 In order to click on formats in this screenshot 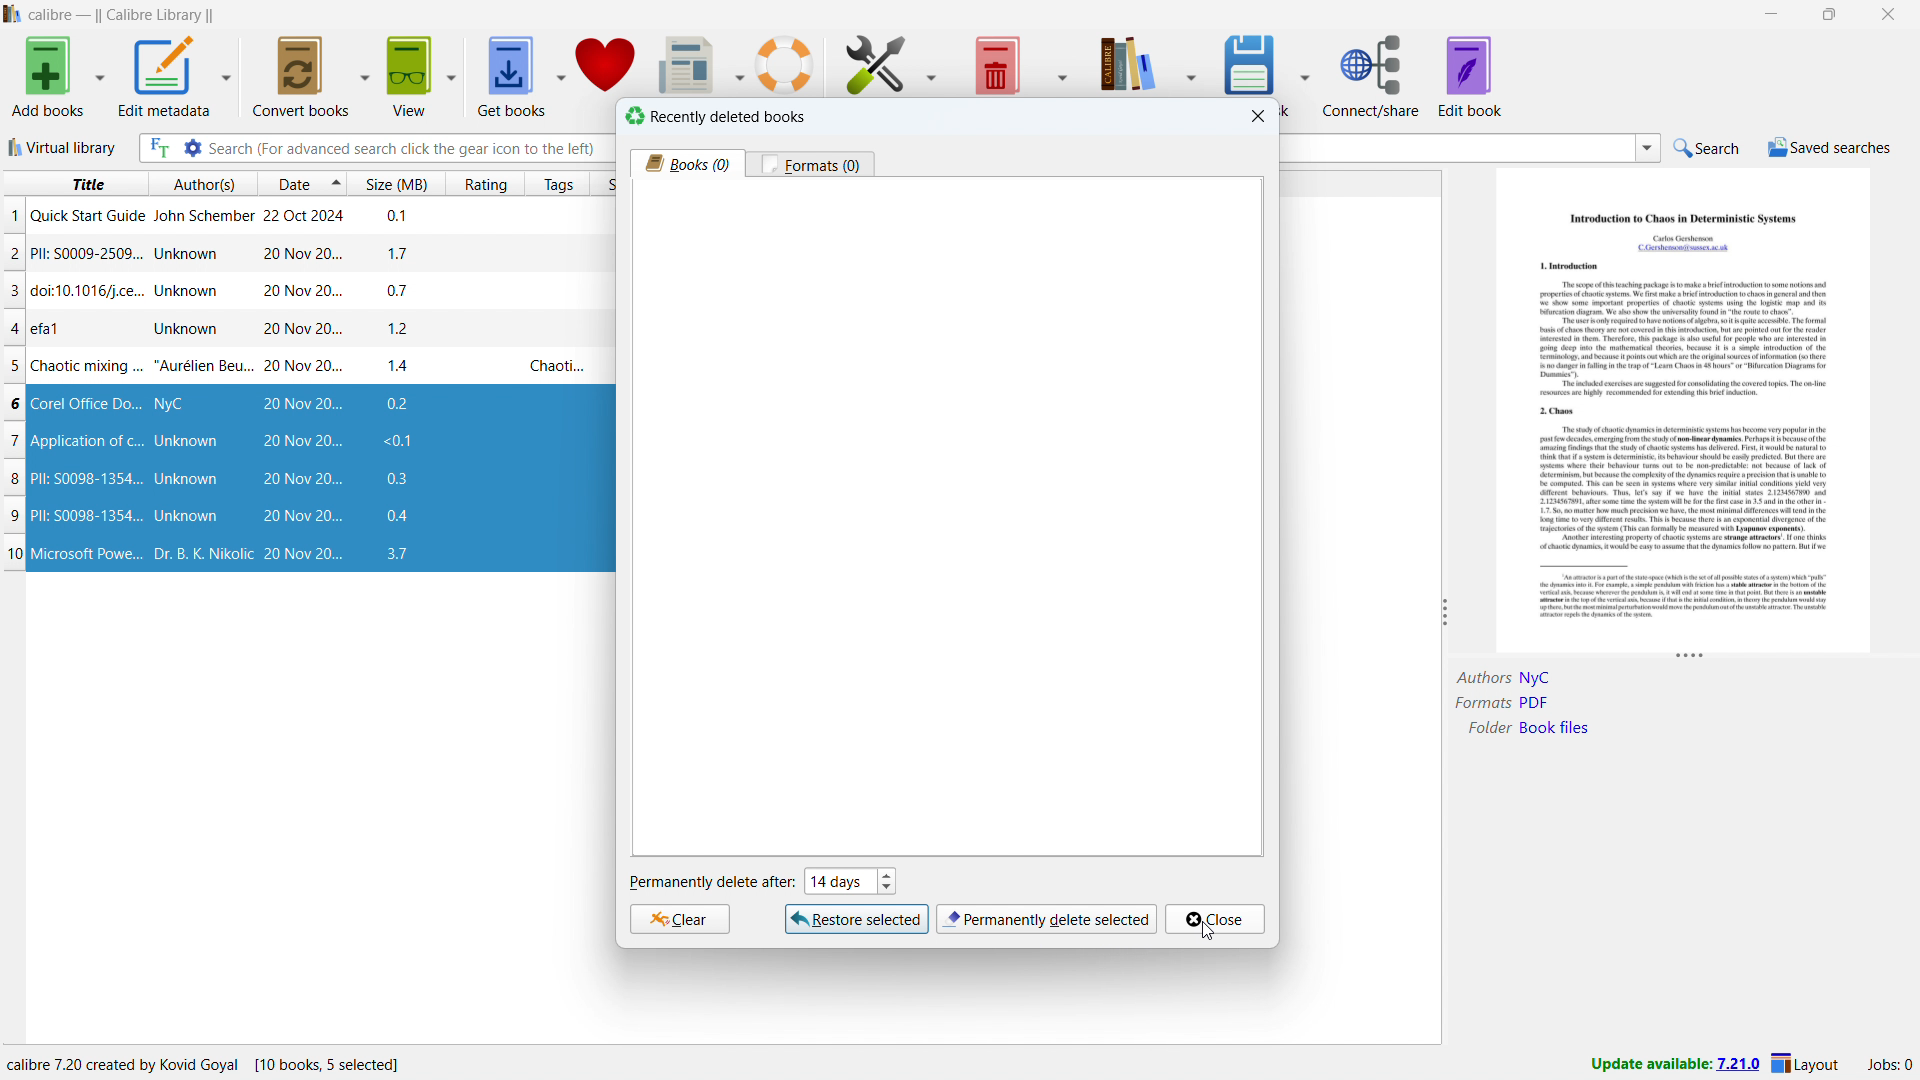, I will do `click(811, 164)`.